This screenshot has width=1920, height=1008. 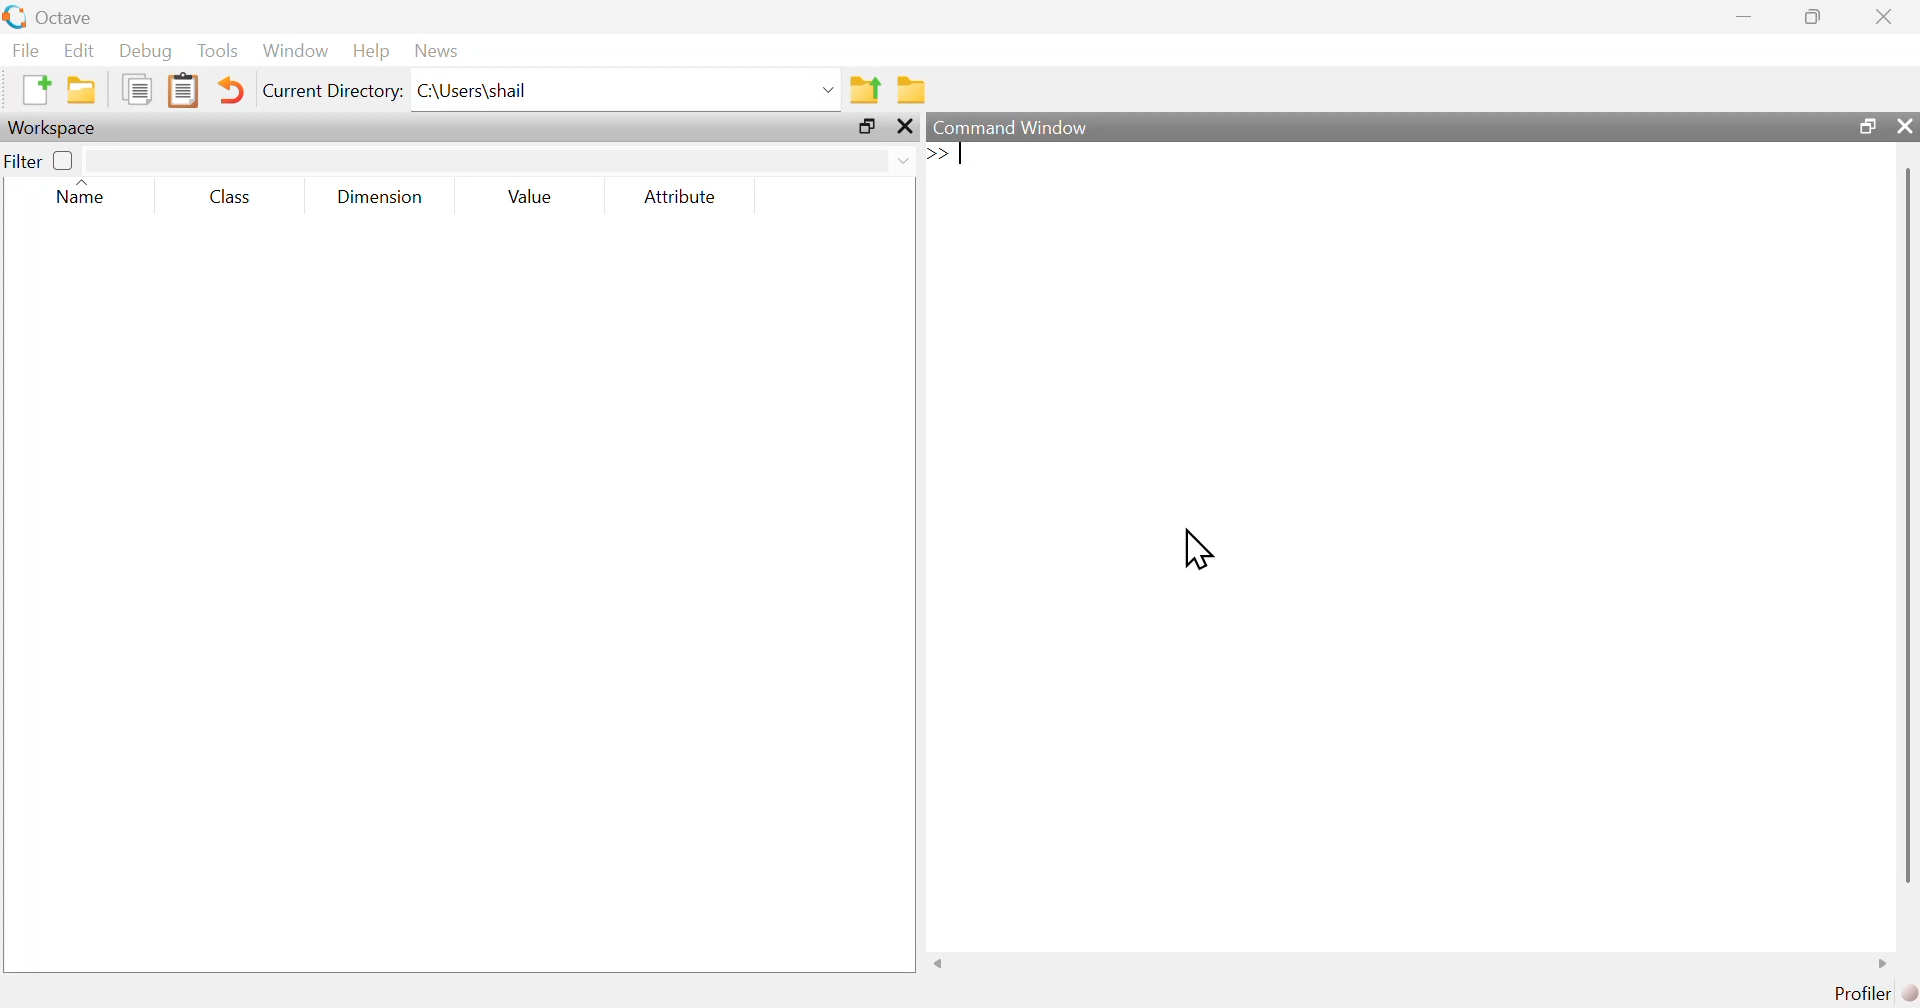 I want to click on Debug, so click(x=148, y=52).